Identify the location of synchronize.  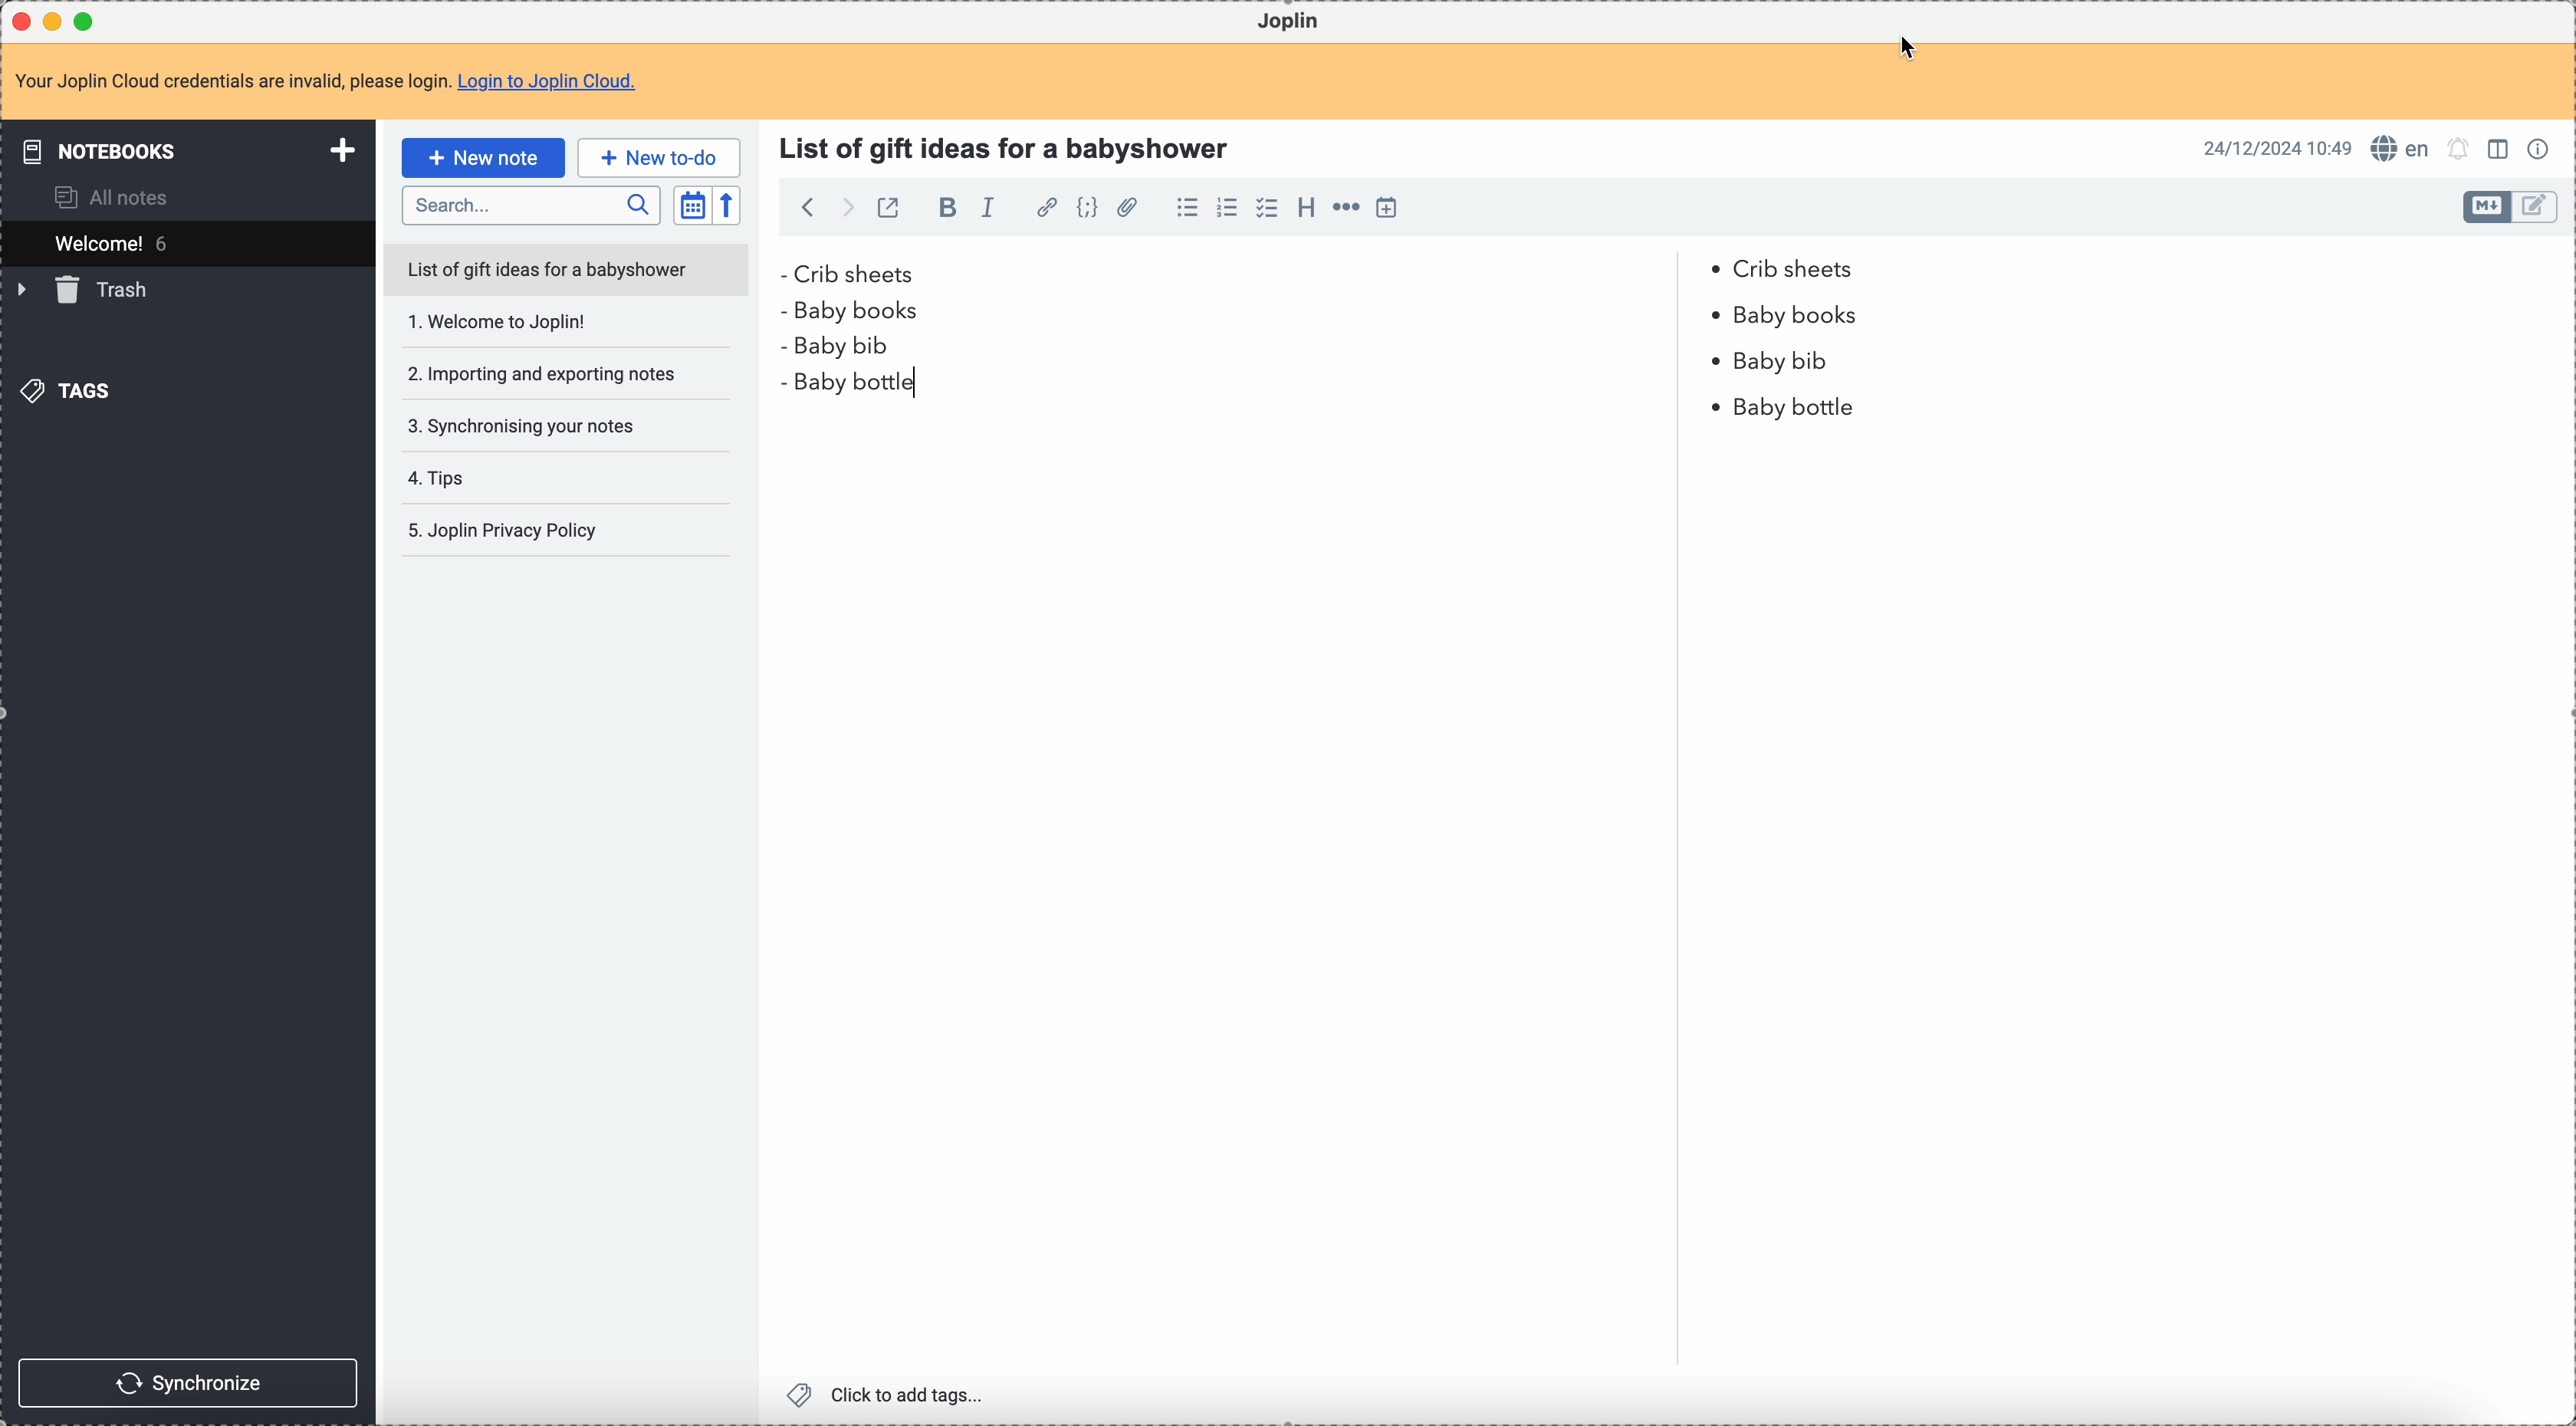
(192, 1381).